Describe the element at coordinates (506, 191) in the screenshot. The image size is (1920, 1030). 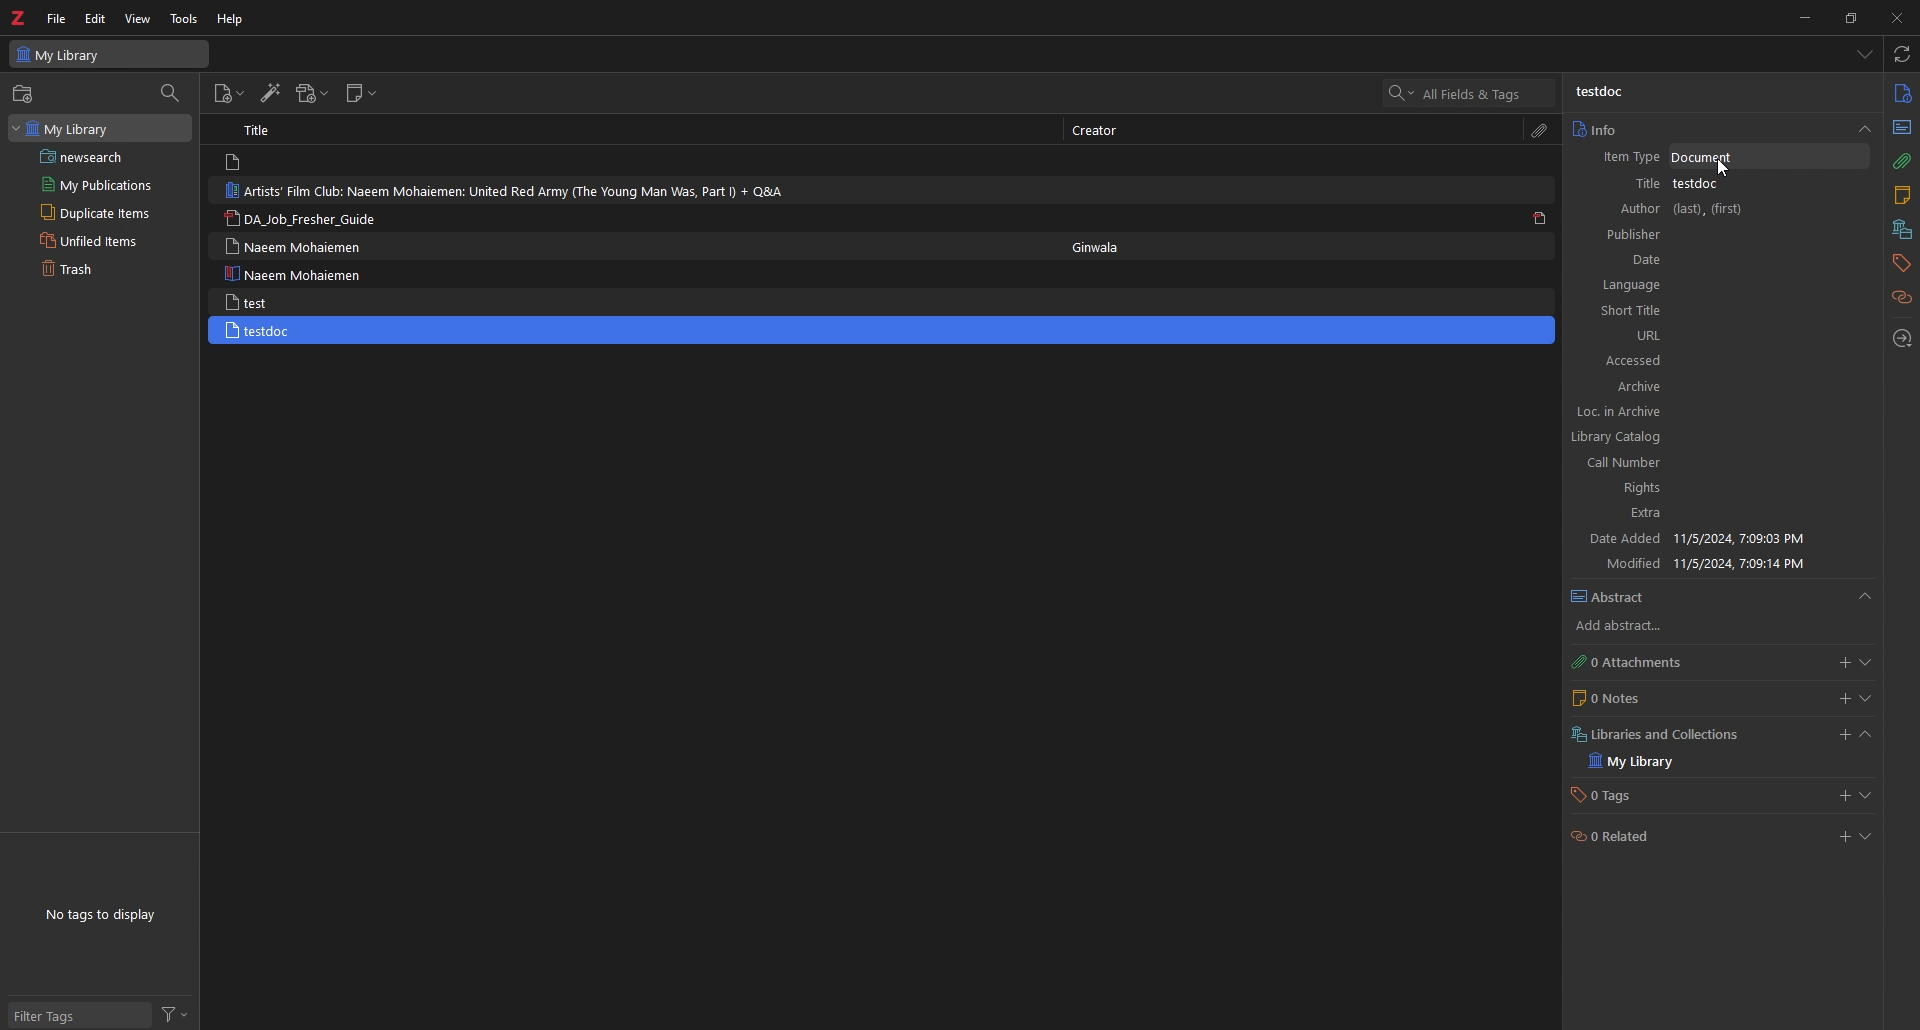
I see `Artists’ Film Club: Naeem Mohaiemen: United Red Army ` at that location.